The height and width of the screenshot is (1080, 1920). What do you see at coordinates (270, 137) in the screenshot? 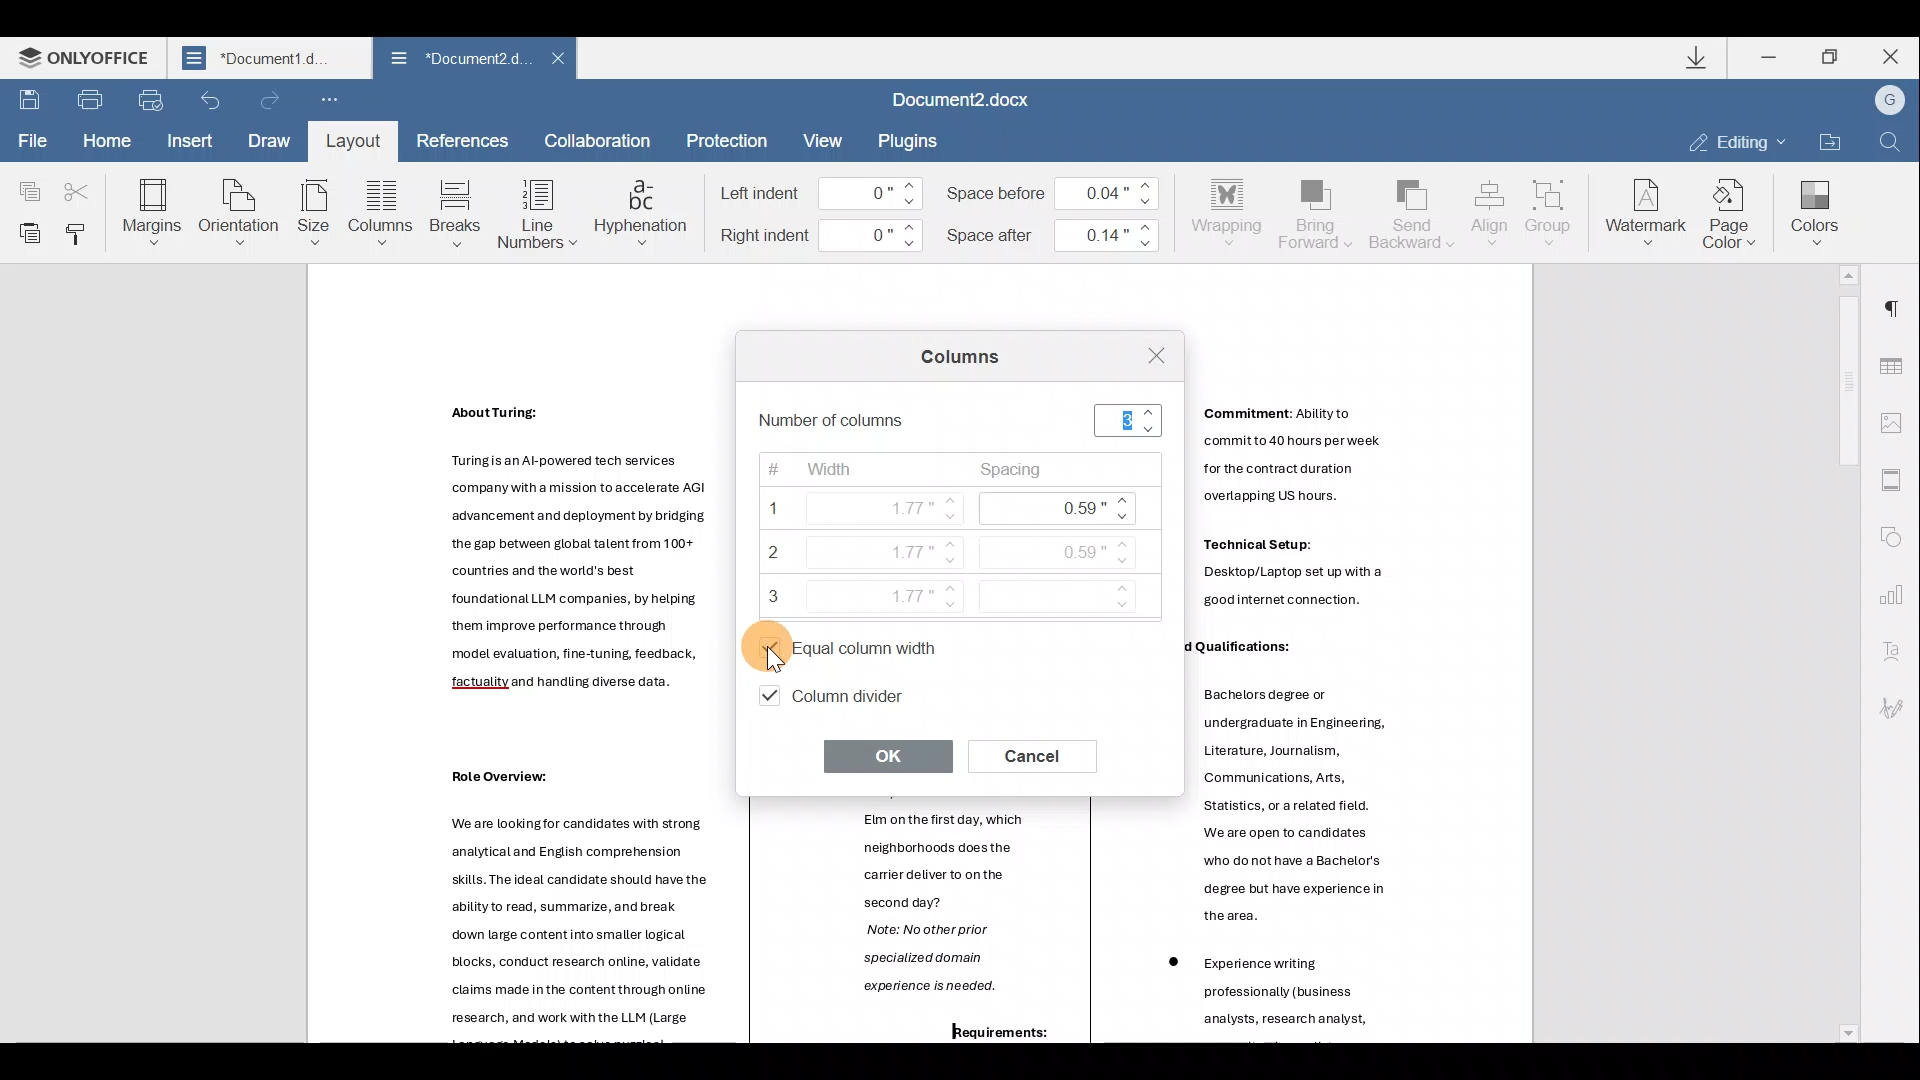
I see `Draw` at bounding box center [270, 137].